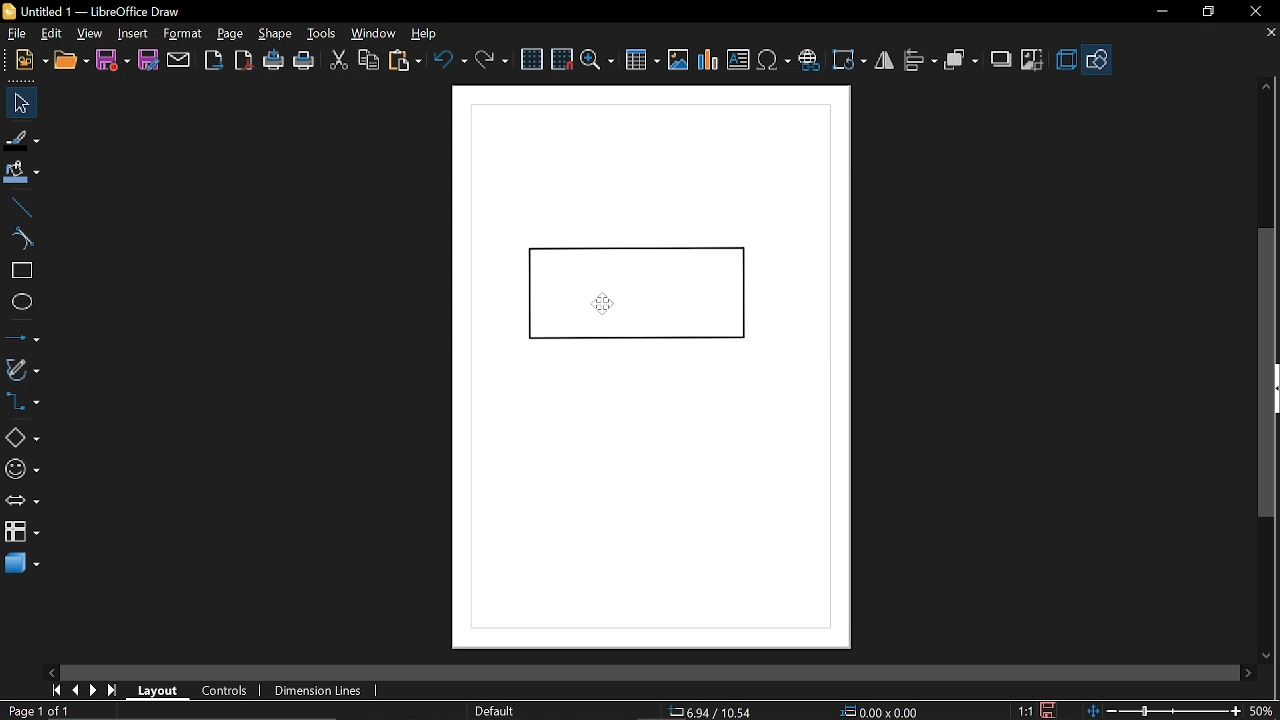 This screenshot has height=720, width=1280. I want to click on open, so click(72, 58).